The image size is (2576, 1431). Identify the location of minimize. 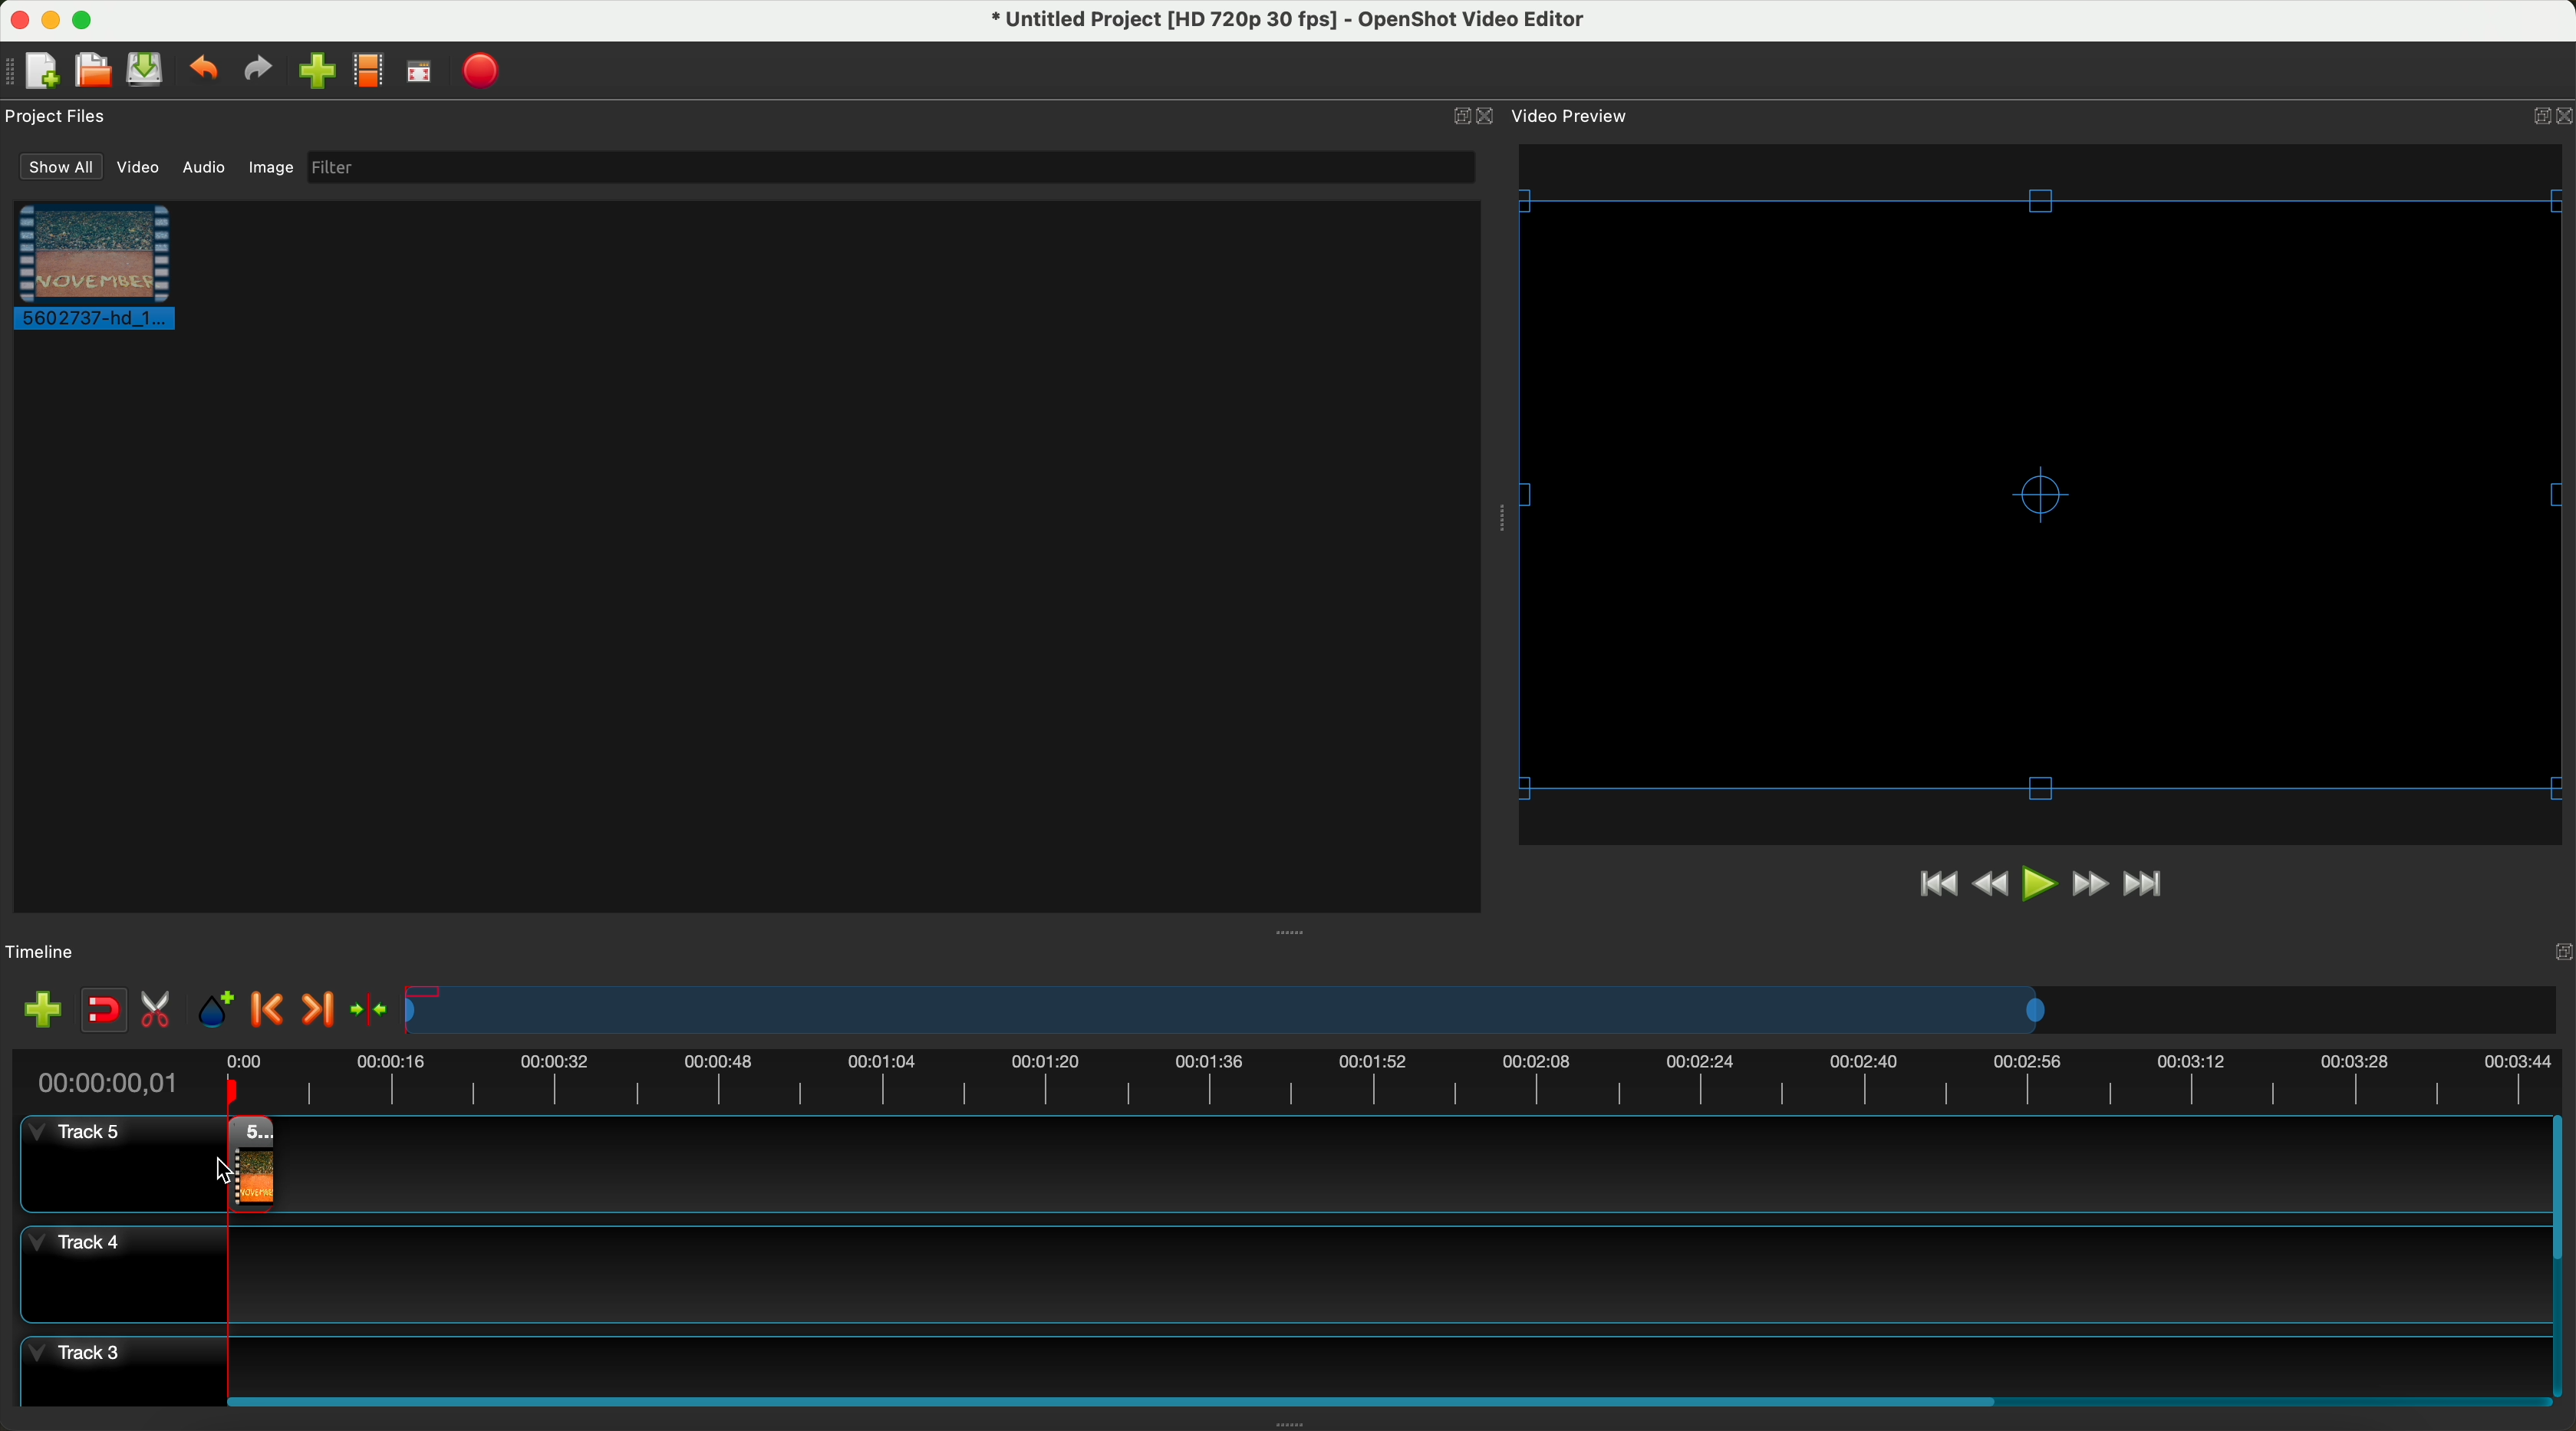
(53, 20).